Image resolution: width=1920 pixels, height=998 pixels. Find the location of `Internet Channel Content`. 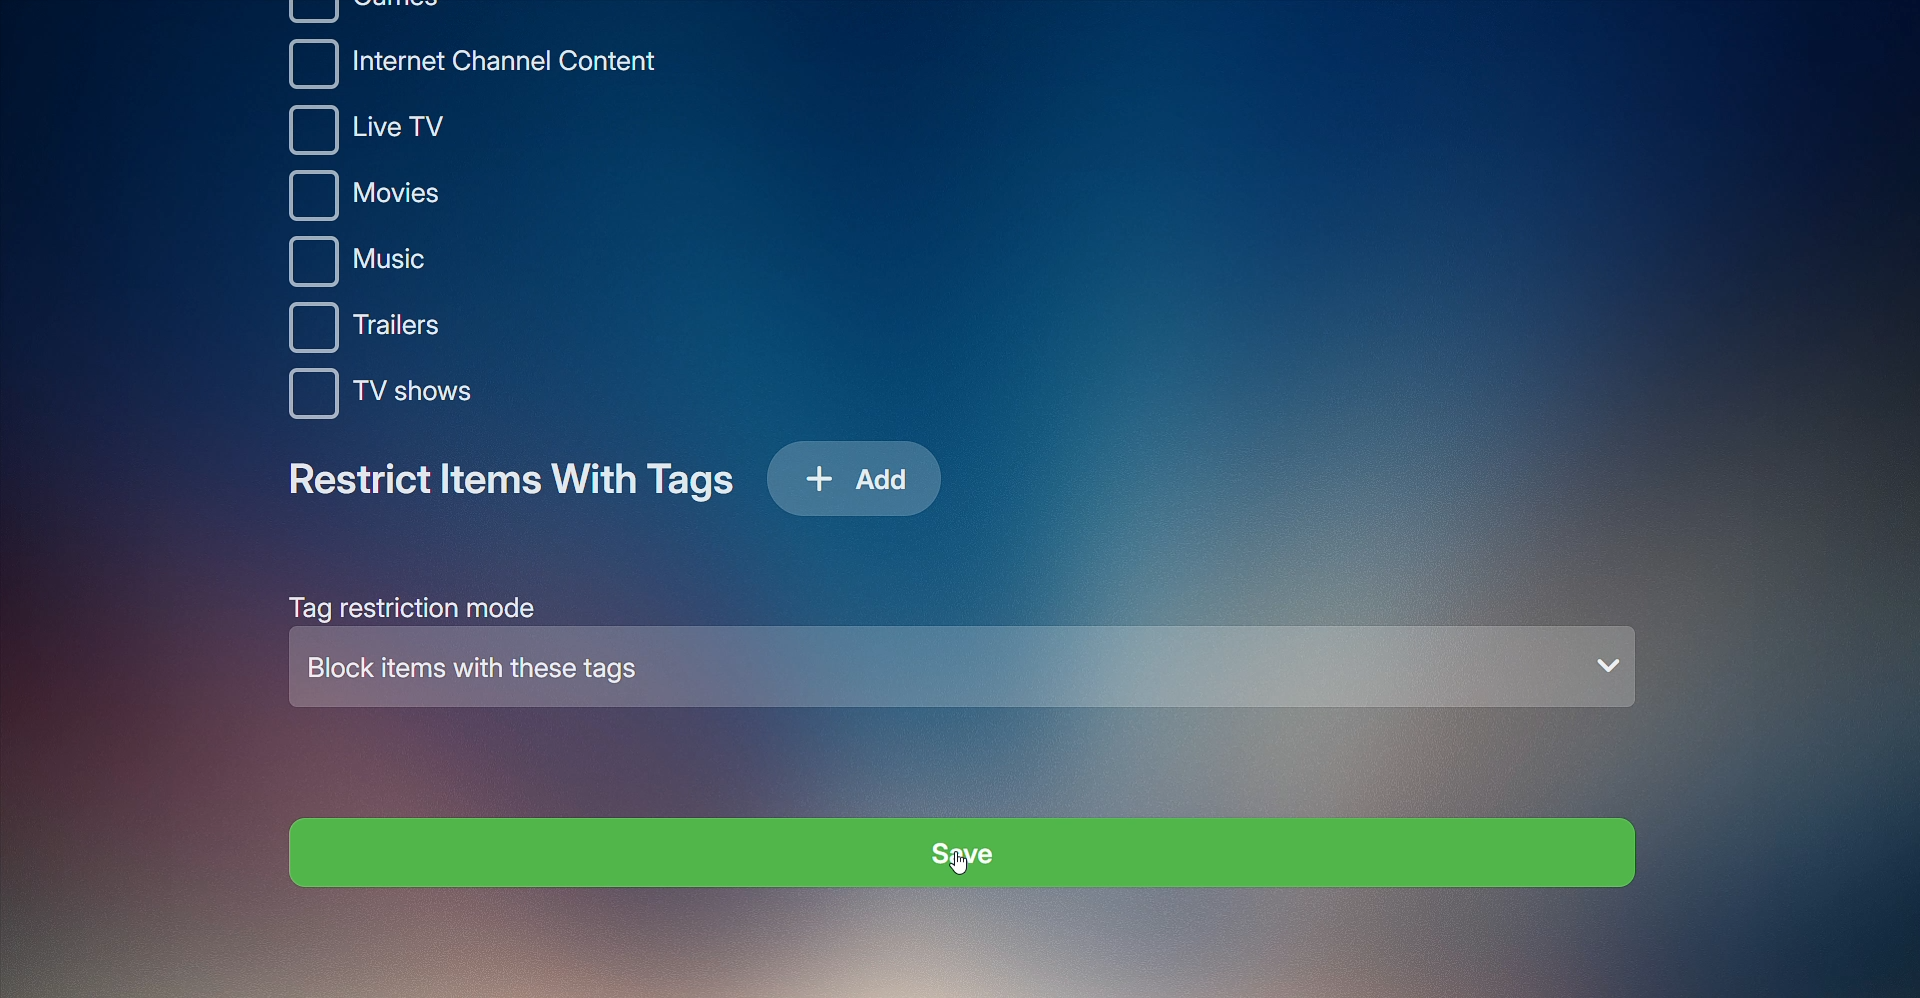

Internet Channel Content is located at coordinates (488, 62).